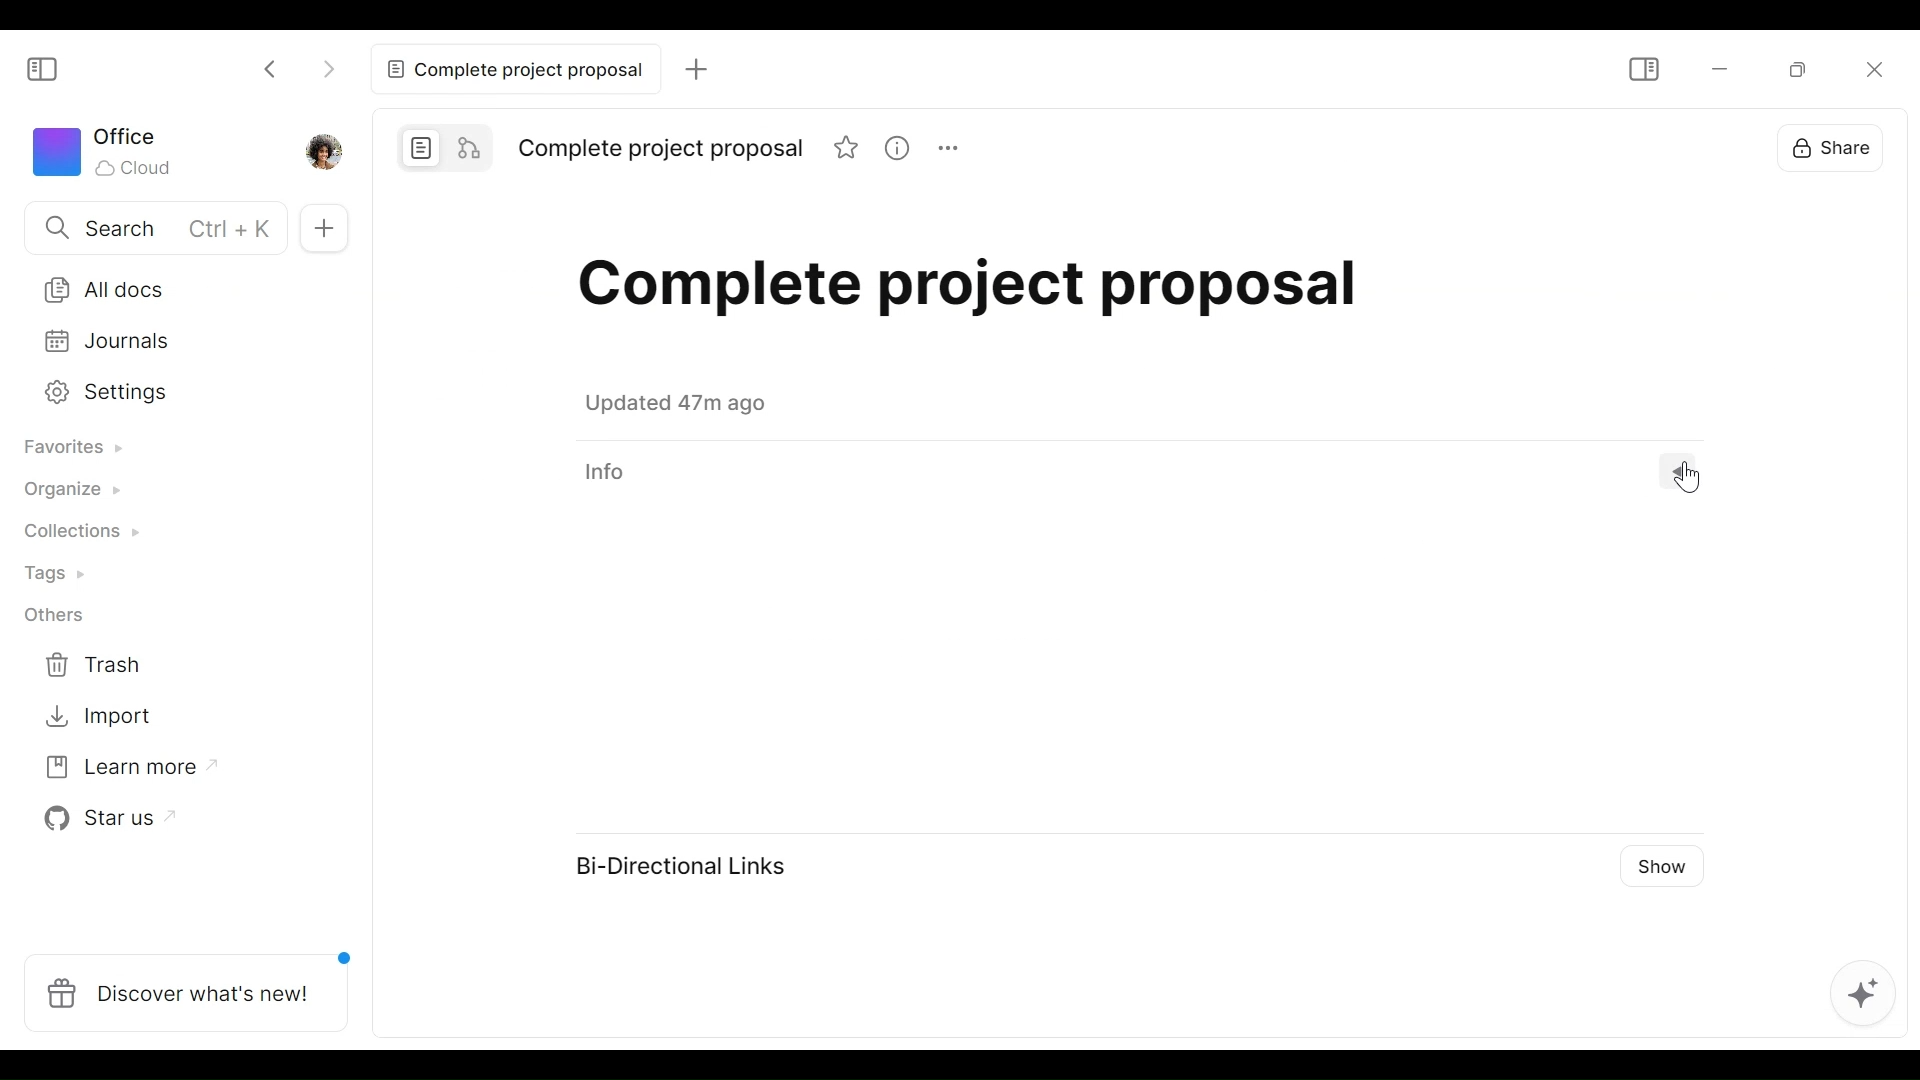 This screenshot has width=1920, height=1080. I want to click on Profile photo, so click(322, 151).